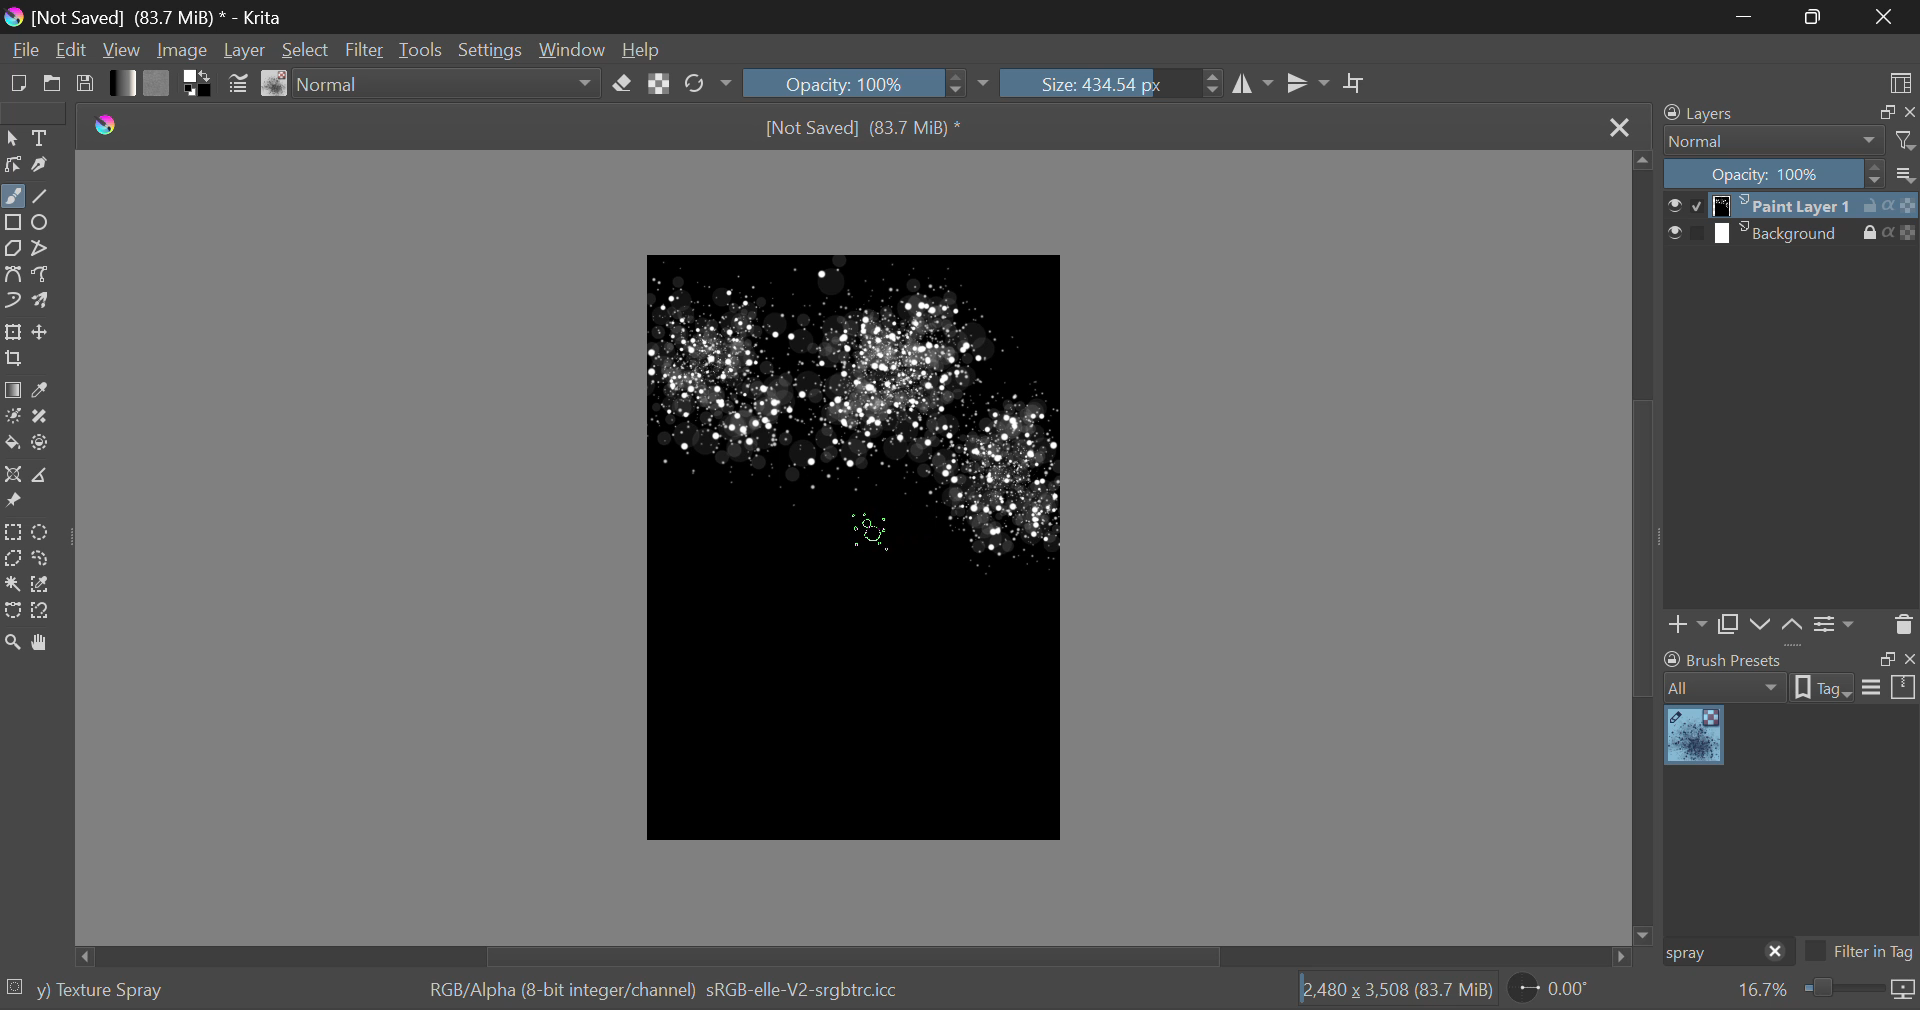 The width and height of the screenshot is (1920, 1010). What do you see at coordinates (642, 46) in the screenshot?
I see `Help` at bounding box center [642, 46].